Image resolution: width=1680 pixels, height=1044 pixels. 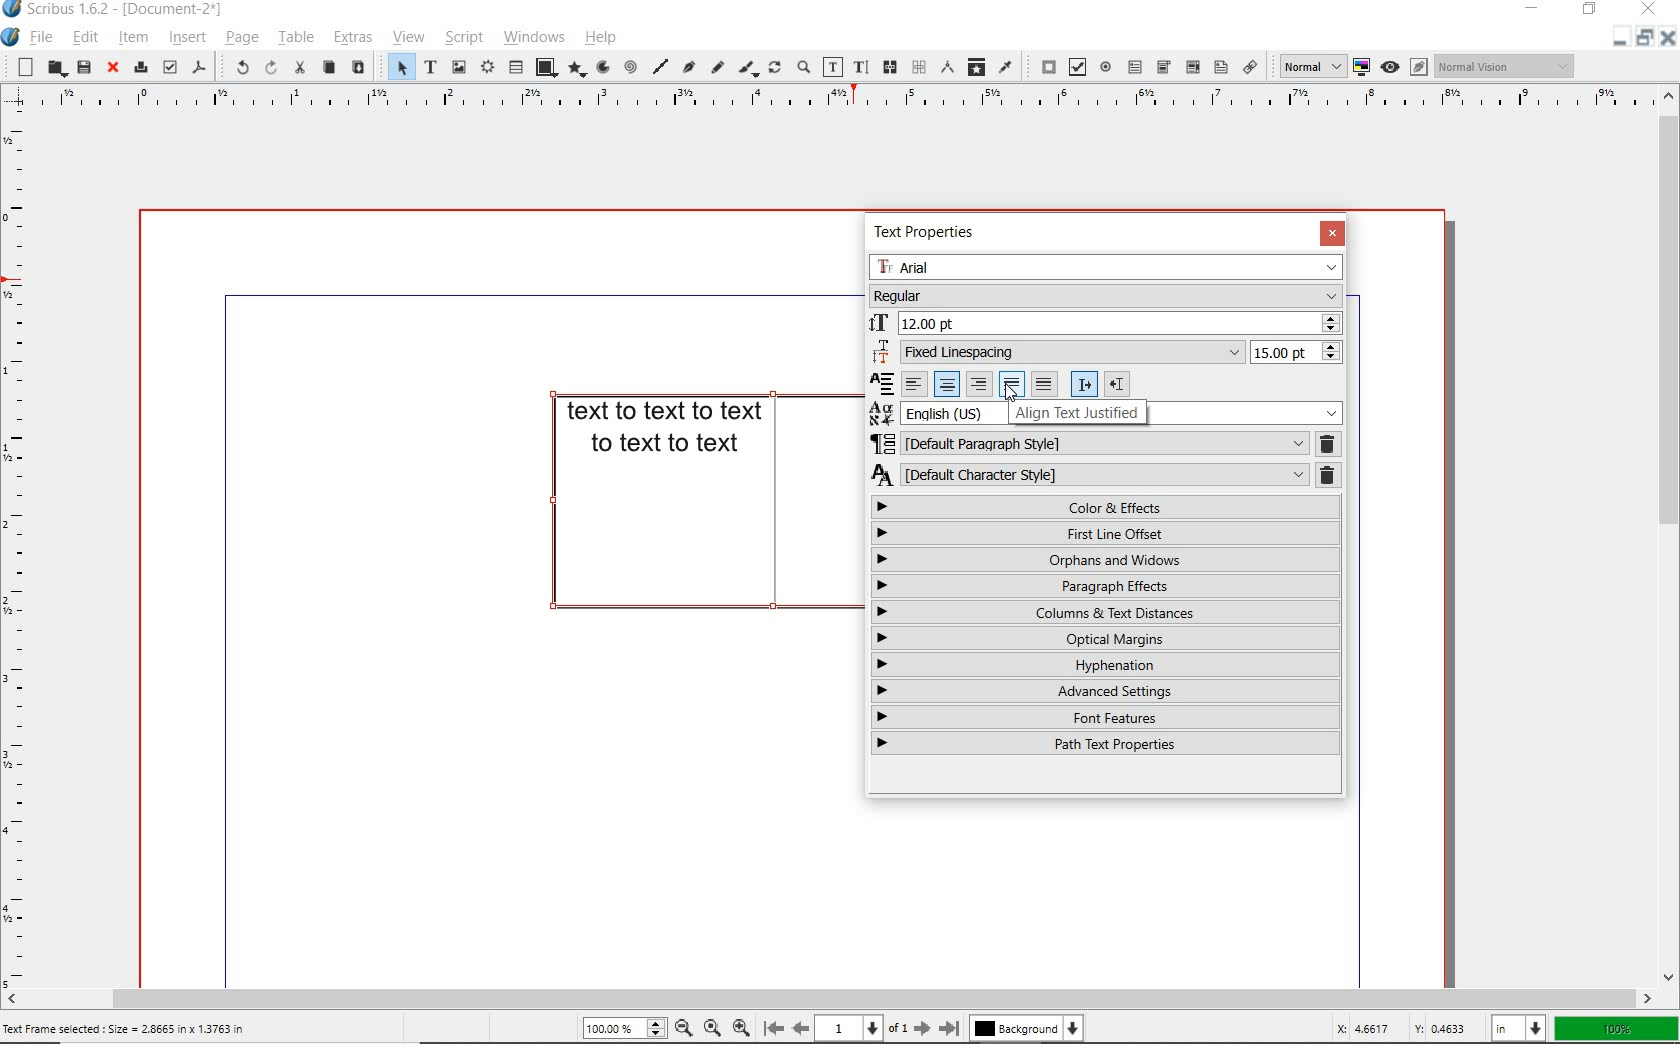 What do you see at coordinates (915, 383) in the screenshot?
I see `align left` at bounding box center [915, 383].